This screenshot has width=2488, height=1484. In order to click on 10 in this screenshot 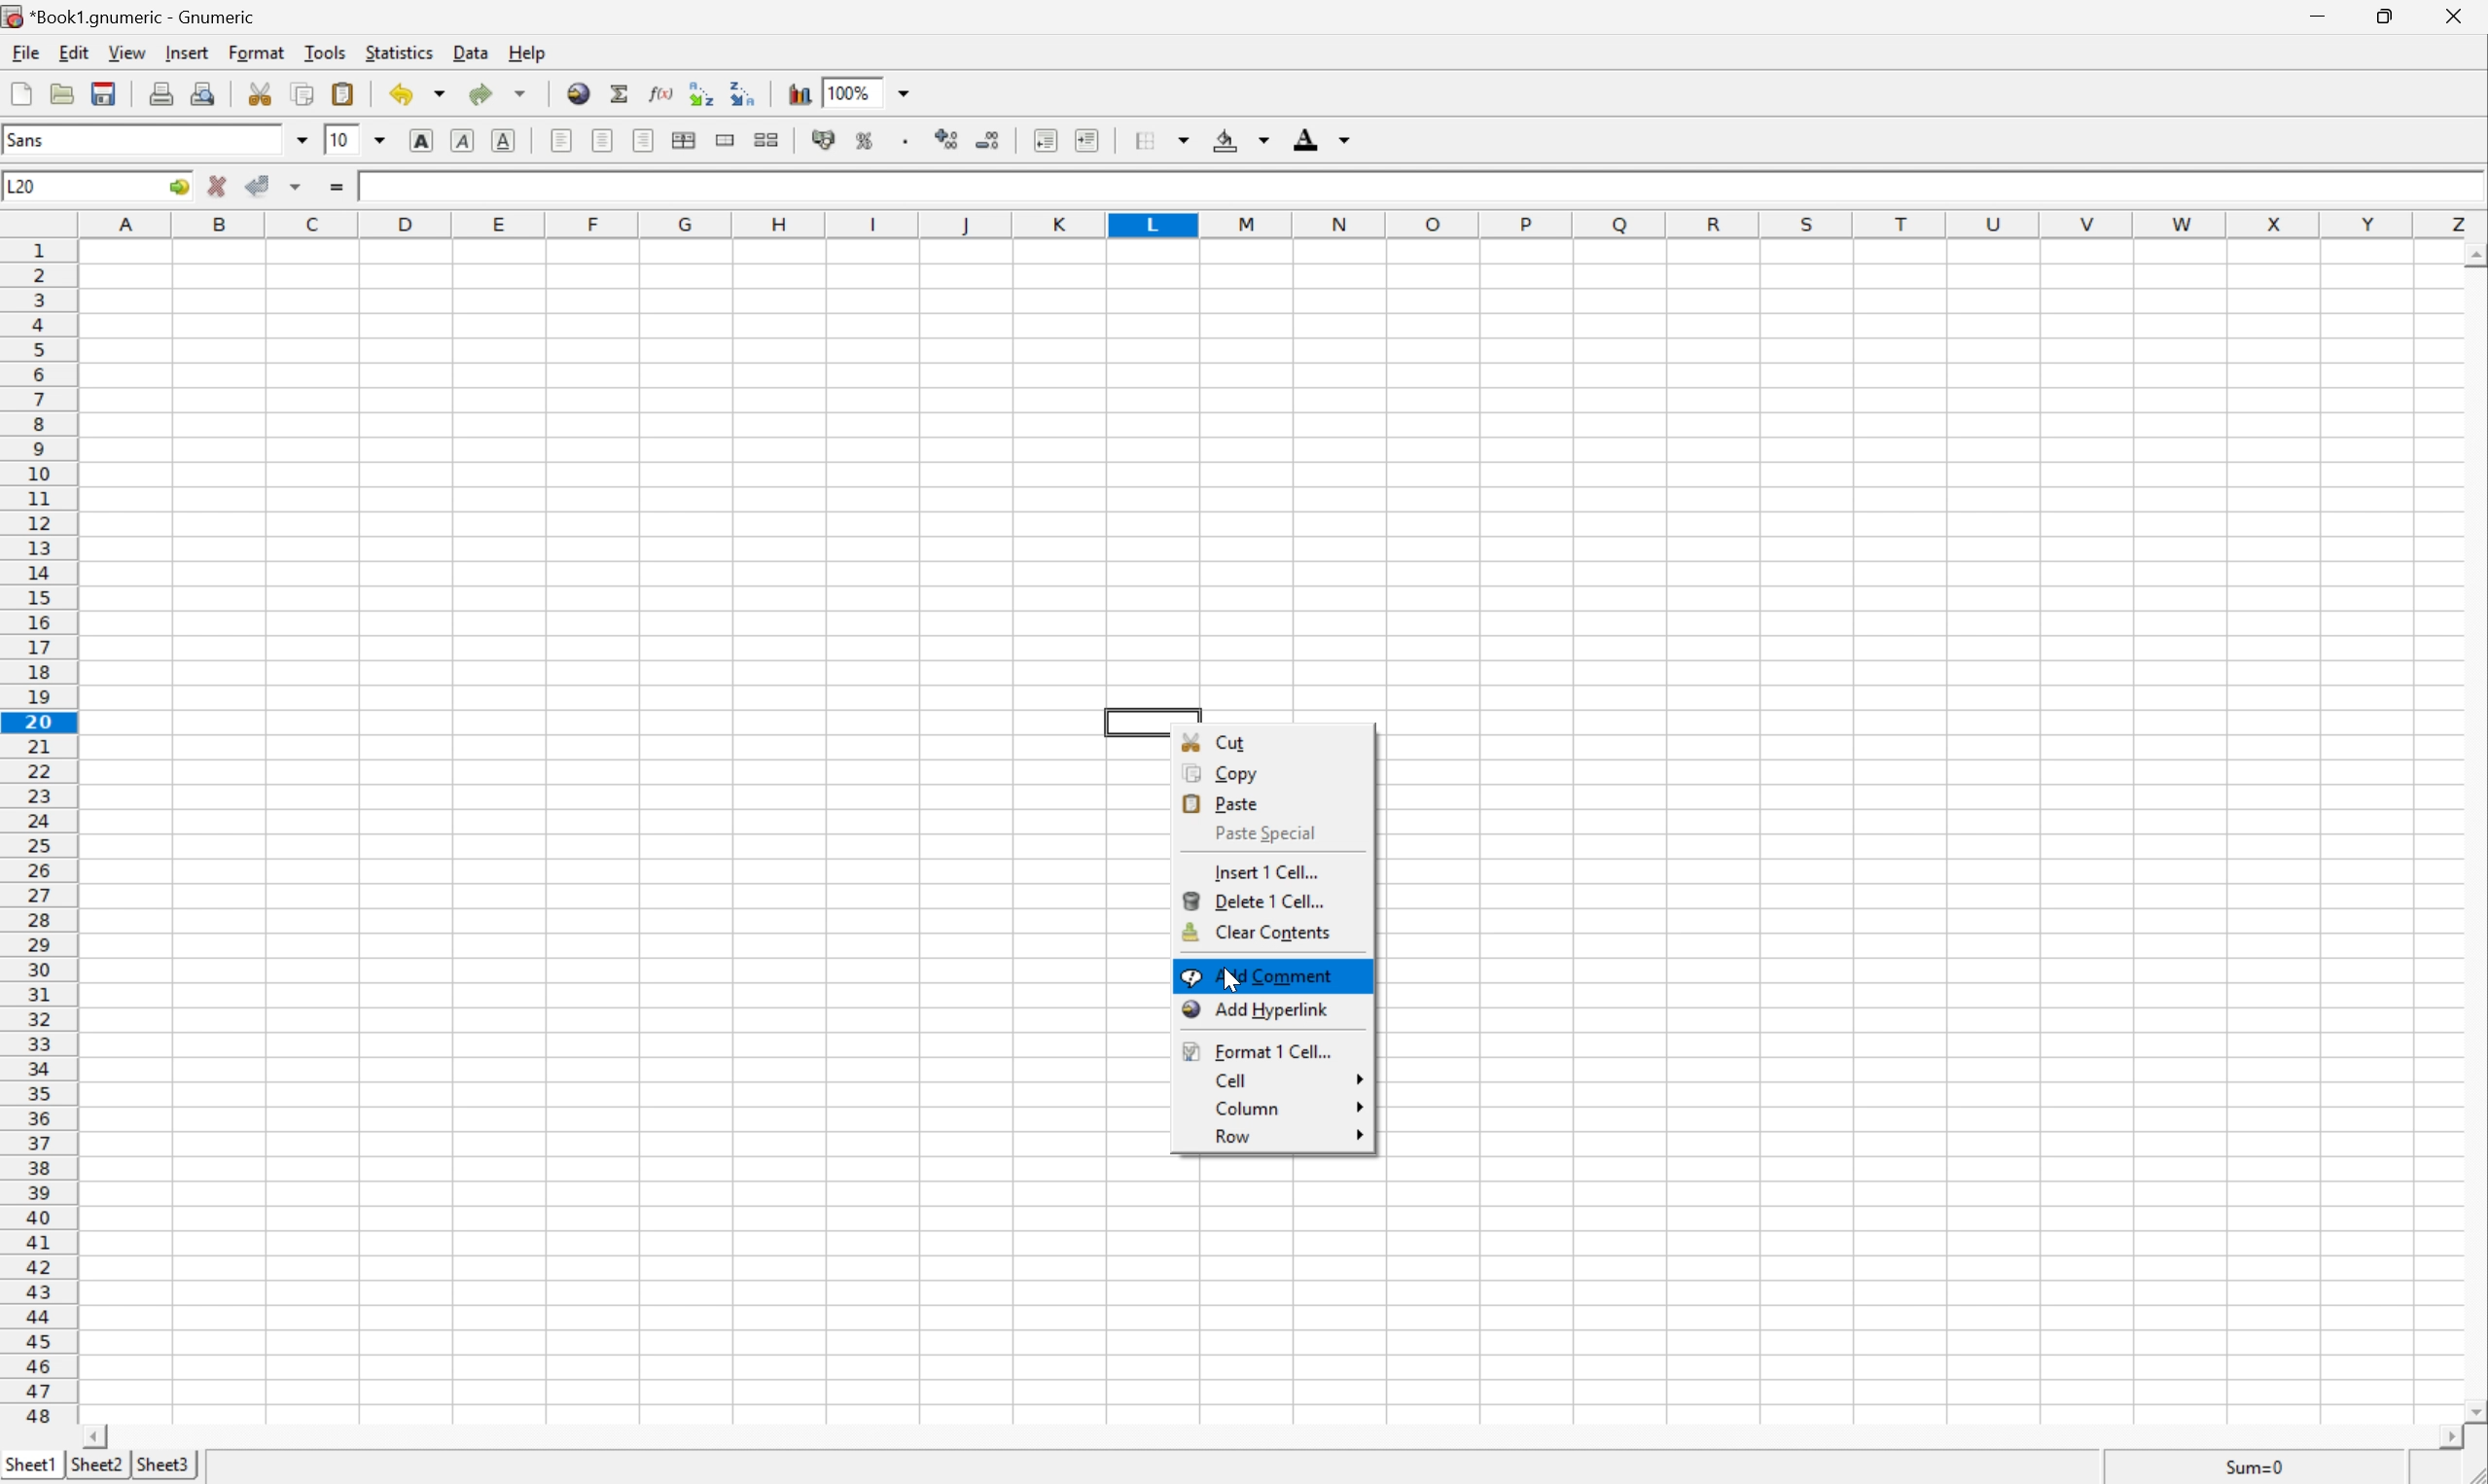, I will do `click(342, 142)`.